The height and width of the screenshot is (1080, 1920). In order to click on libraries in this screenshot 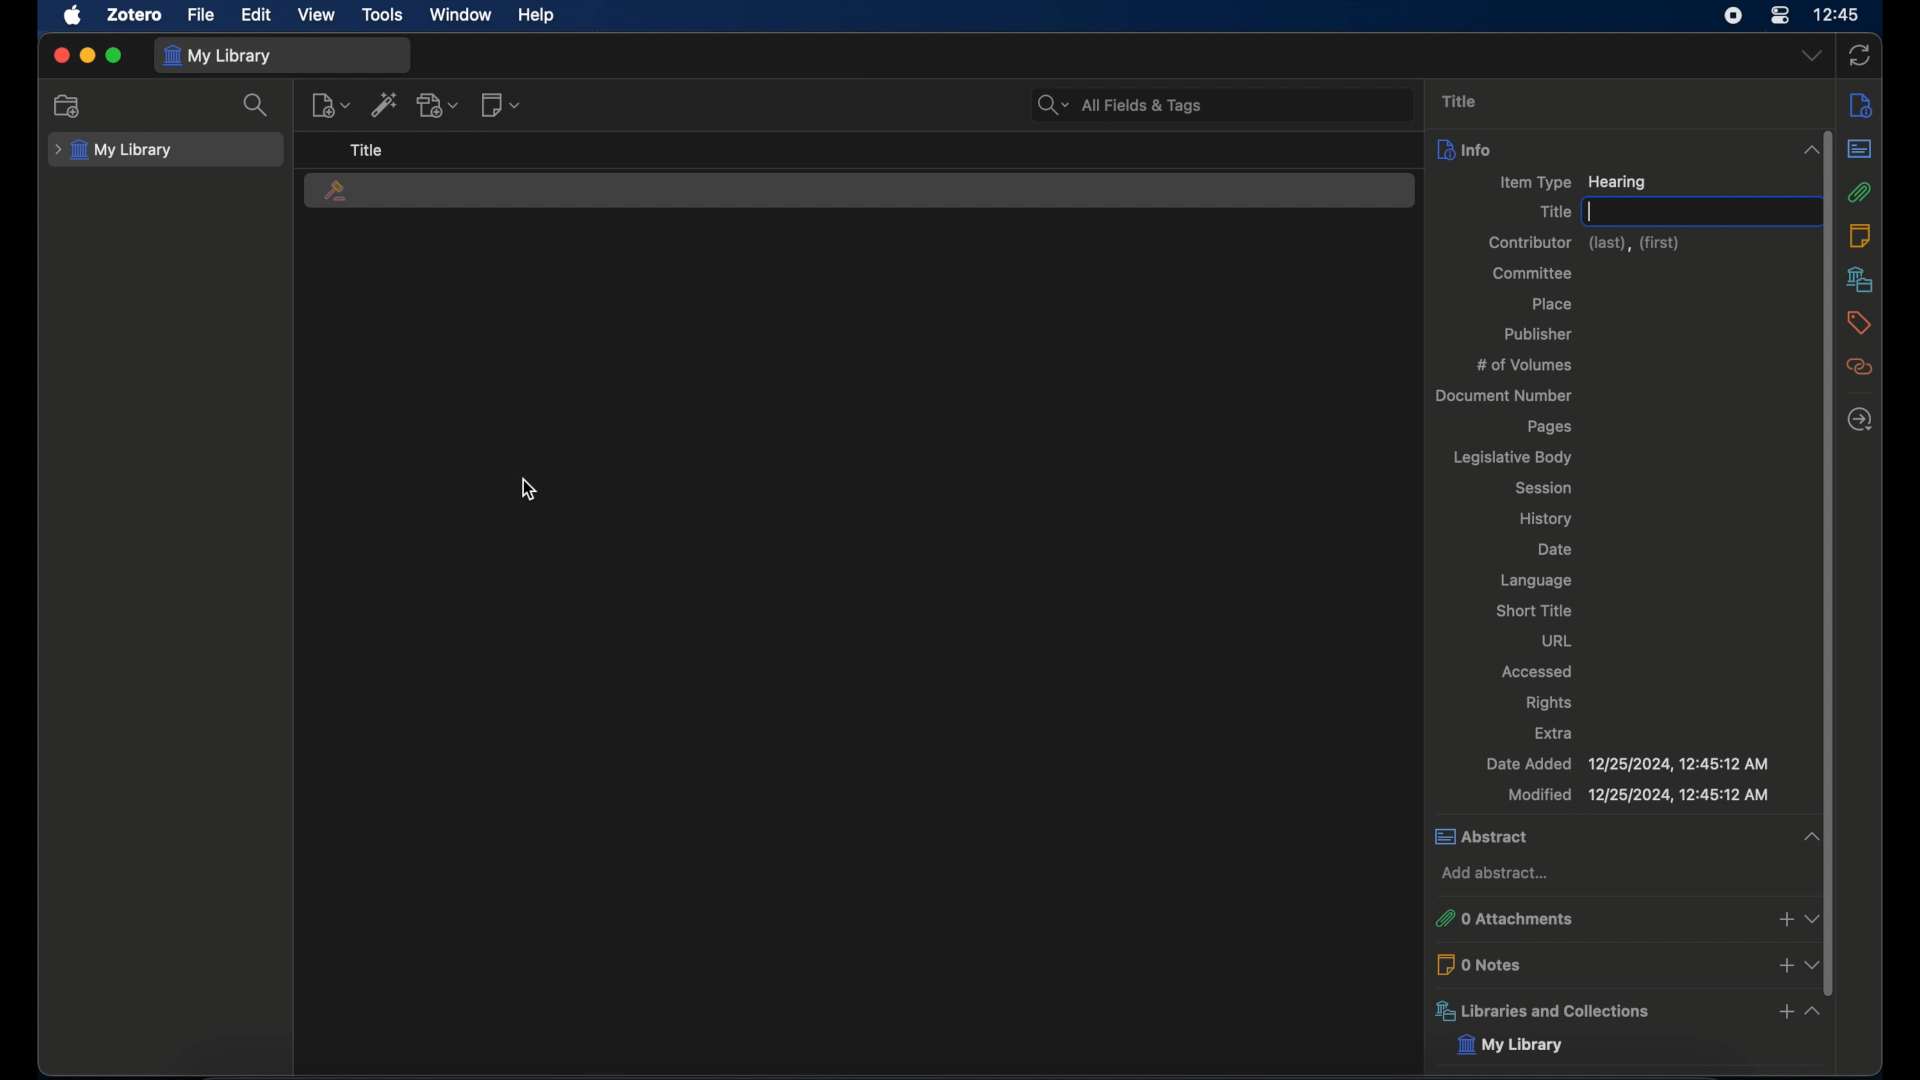, I will do `click(1860, 279)`.